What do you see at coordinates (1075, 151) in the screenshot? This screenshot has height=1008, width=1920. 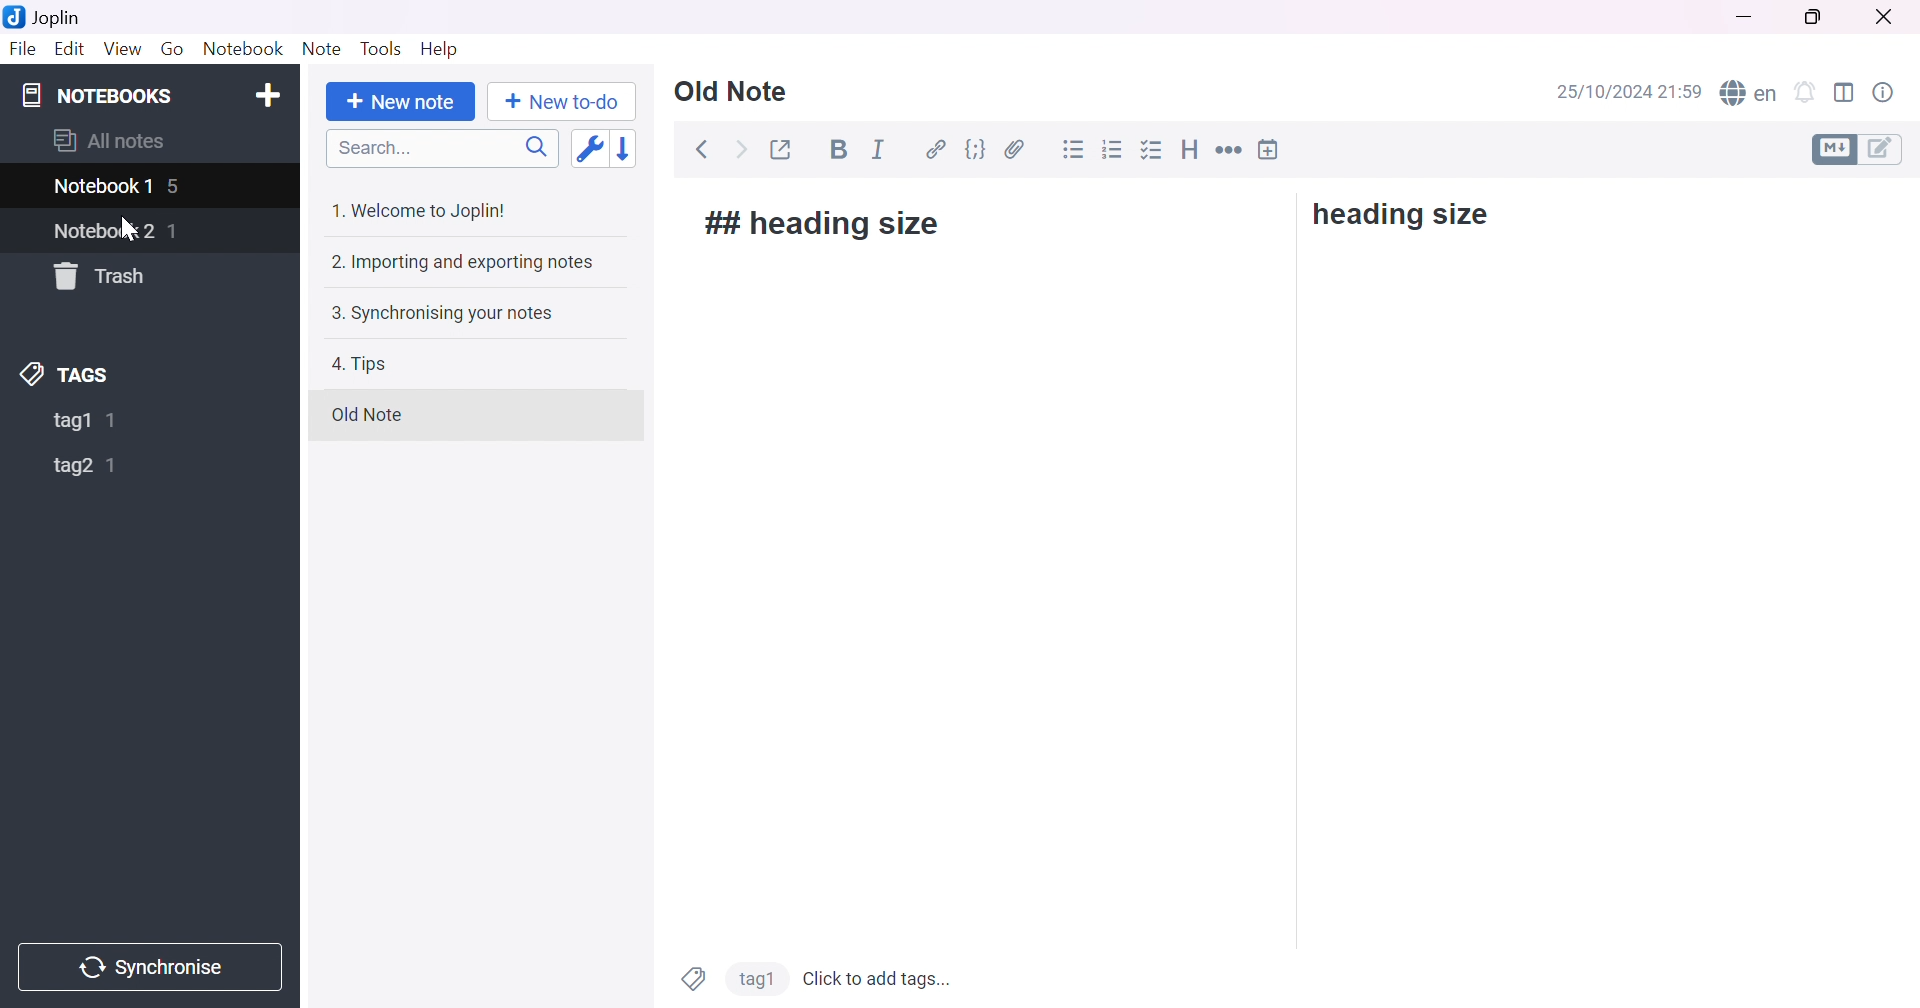 I see `Bulleted list` at bounding box center [1075, 151].